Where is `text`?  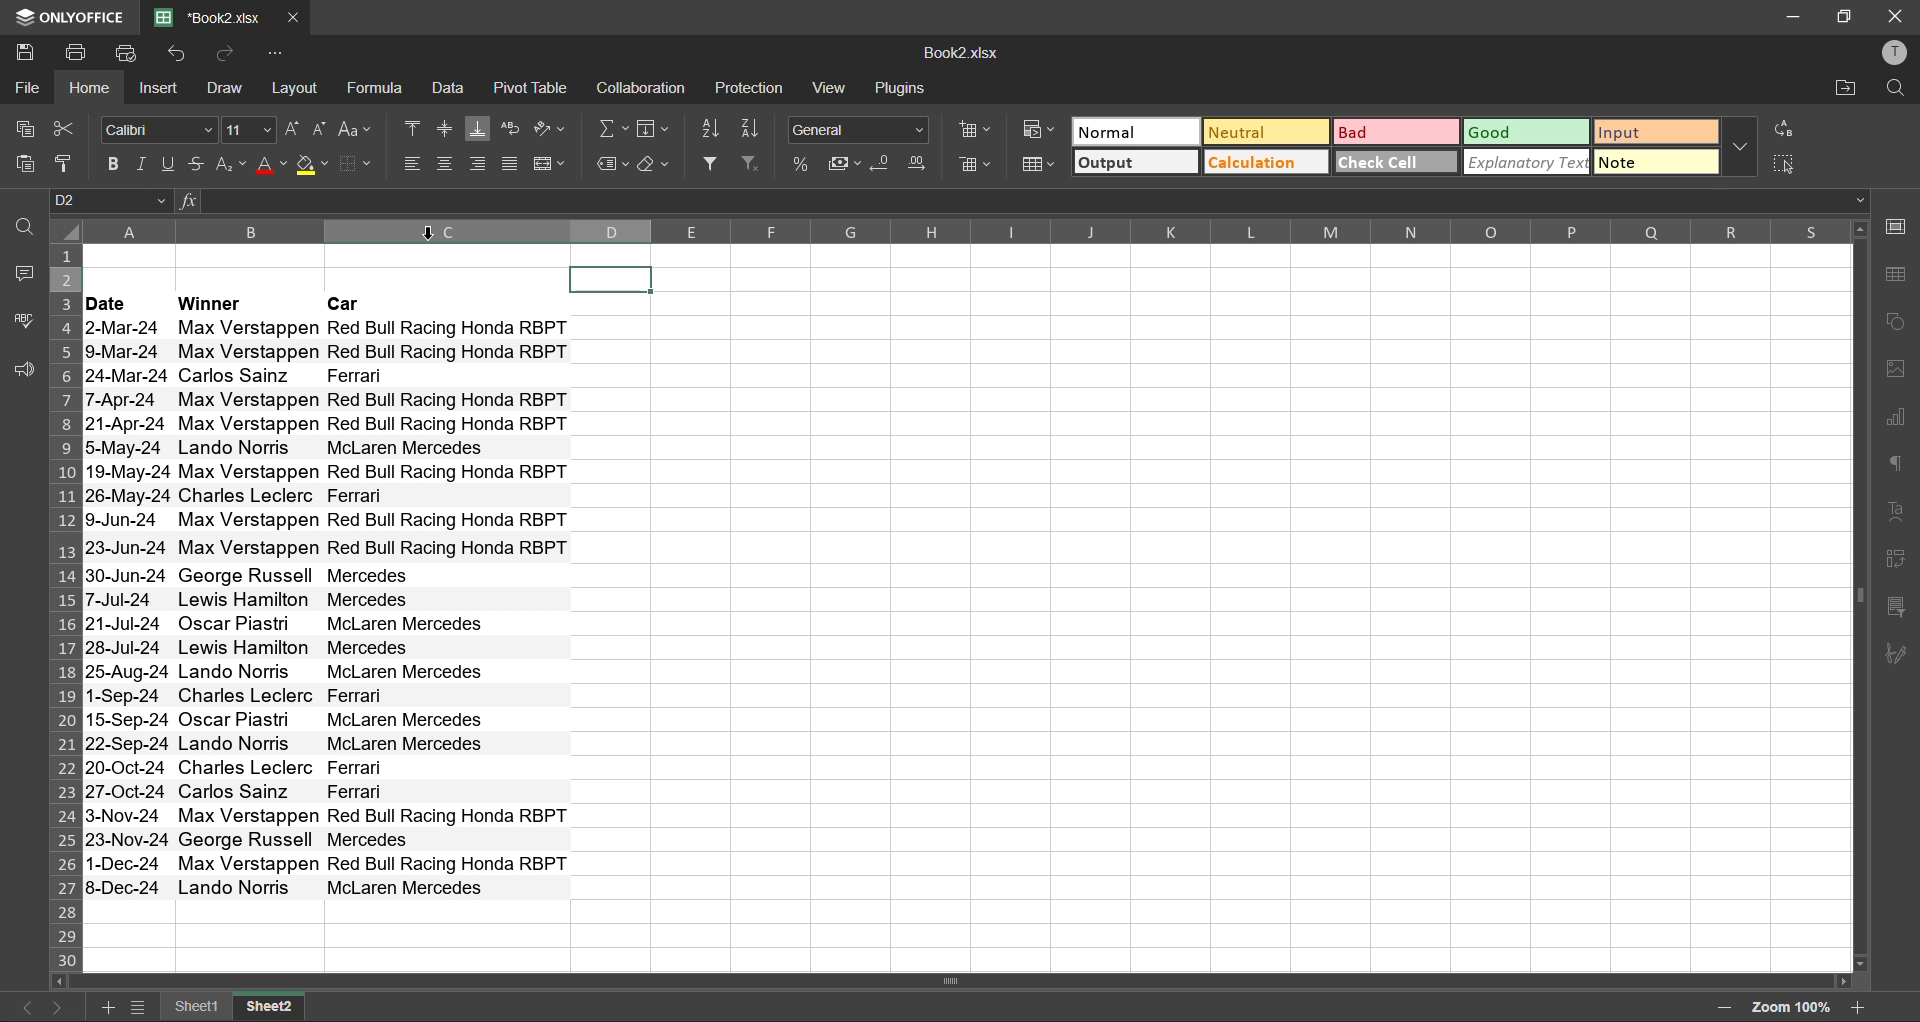
text is located at coordinates (1895, 514).